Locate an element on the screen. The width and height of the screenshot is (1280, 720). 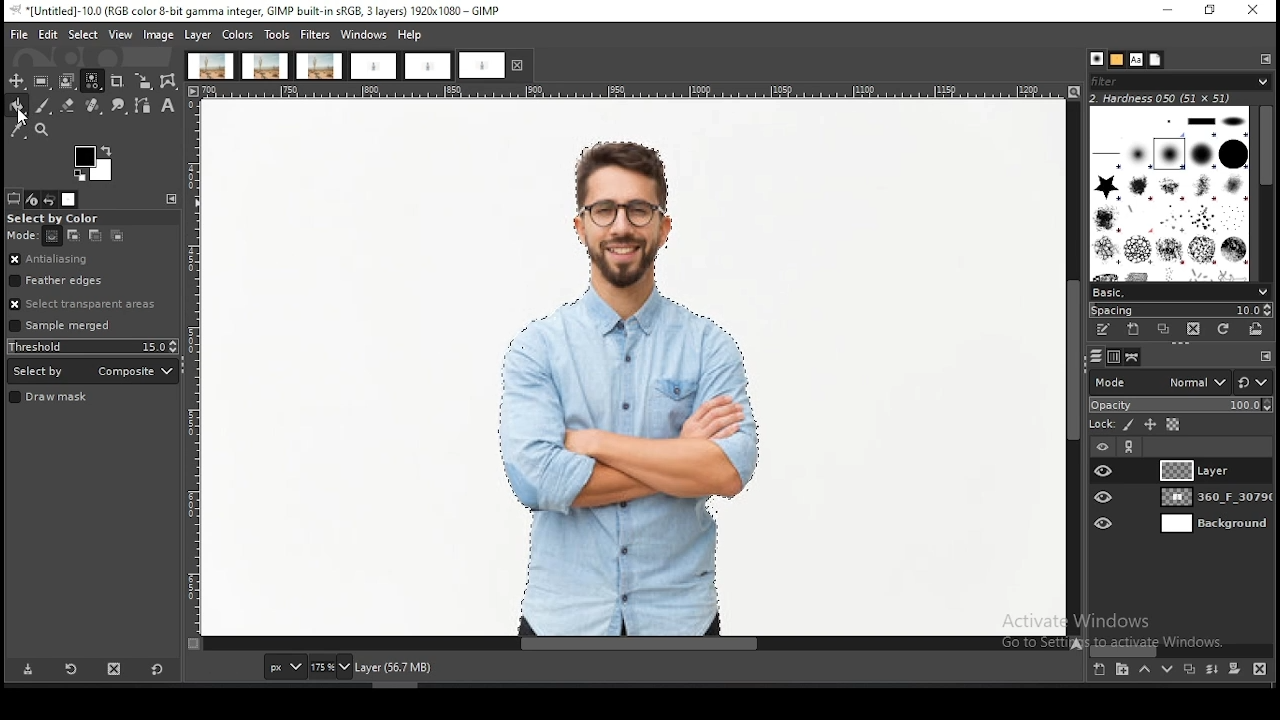
mode: is located at coordinates (23, 236).